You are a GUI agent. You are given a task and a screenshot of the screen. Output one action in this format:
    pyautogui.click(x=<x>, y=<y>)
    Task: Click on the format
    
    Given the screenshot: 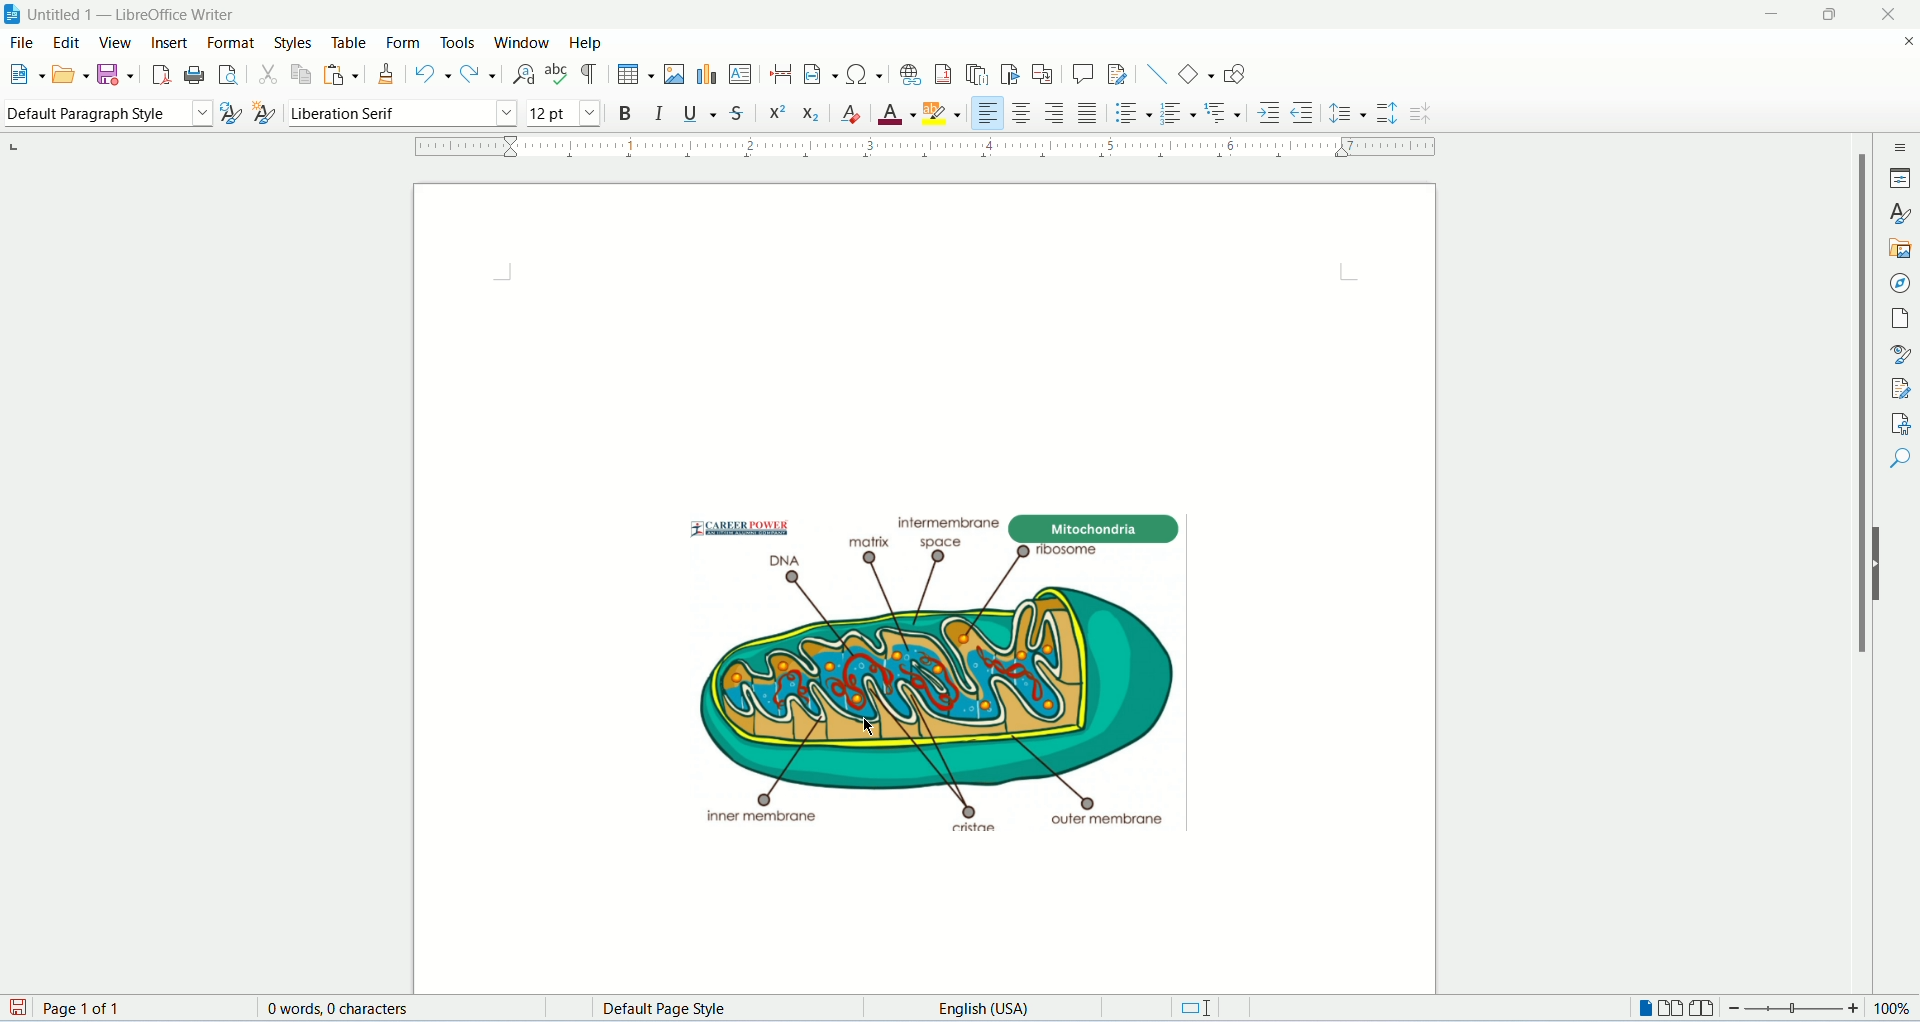 What is the action you would take?
    pyautogui.click(x=232, y=43)
    